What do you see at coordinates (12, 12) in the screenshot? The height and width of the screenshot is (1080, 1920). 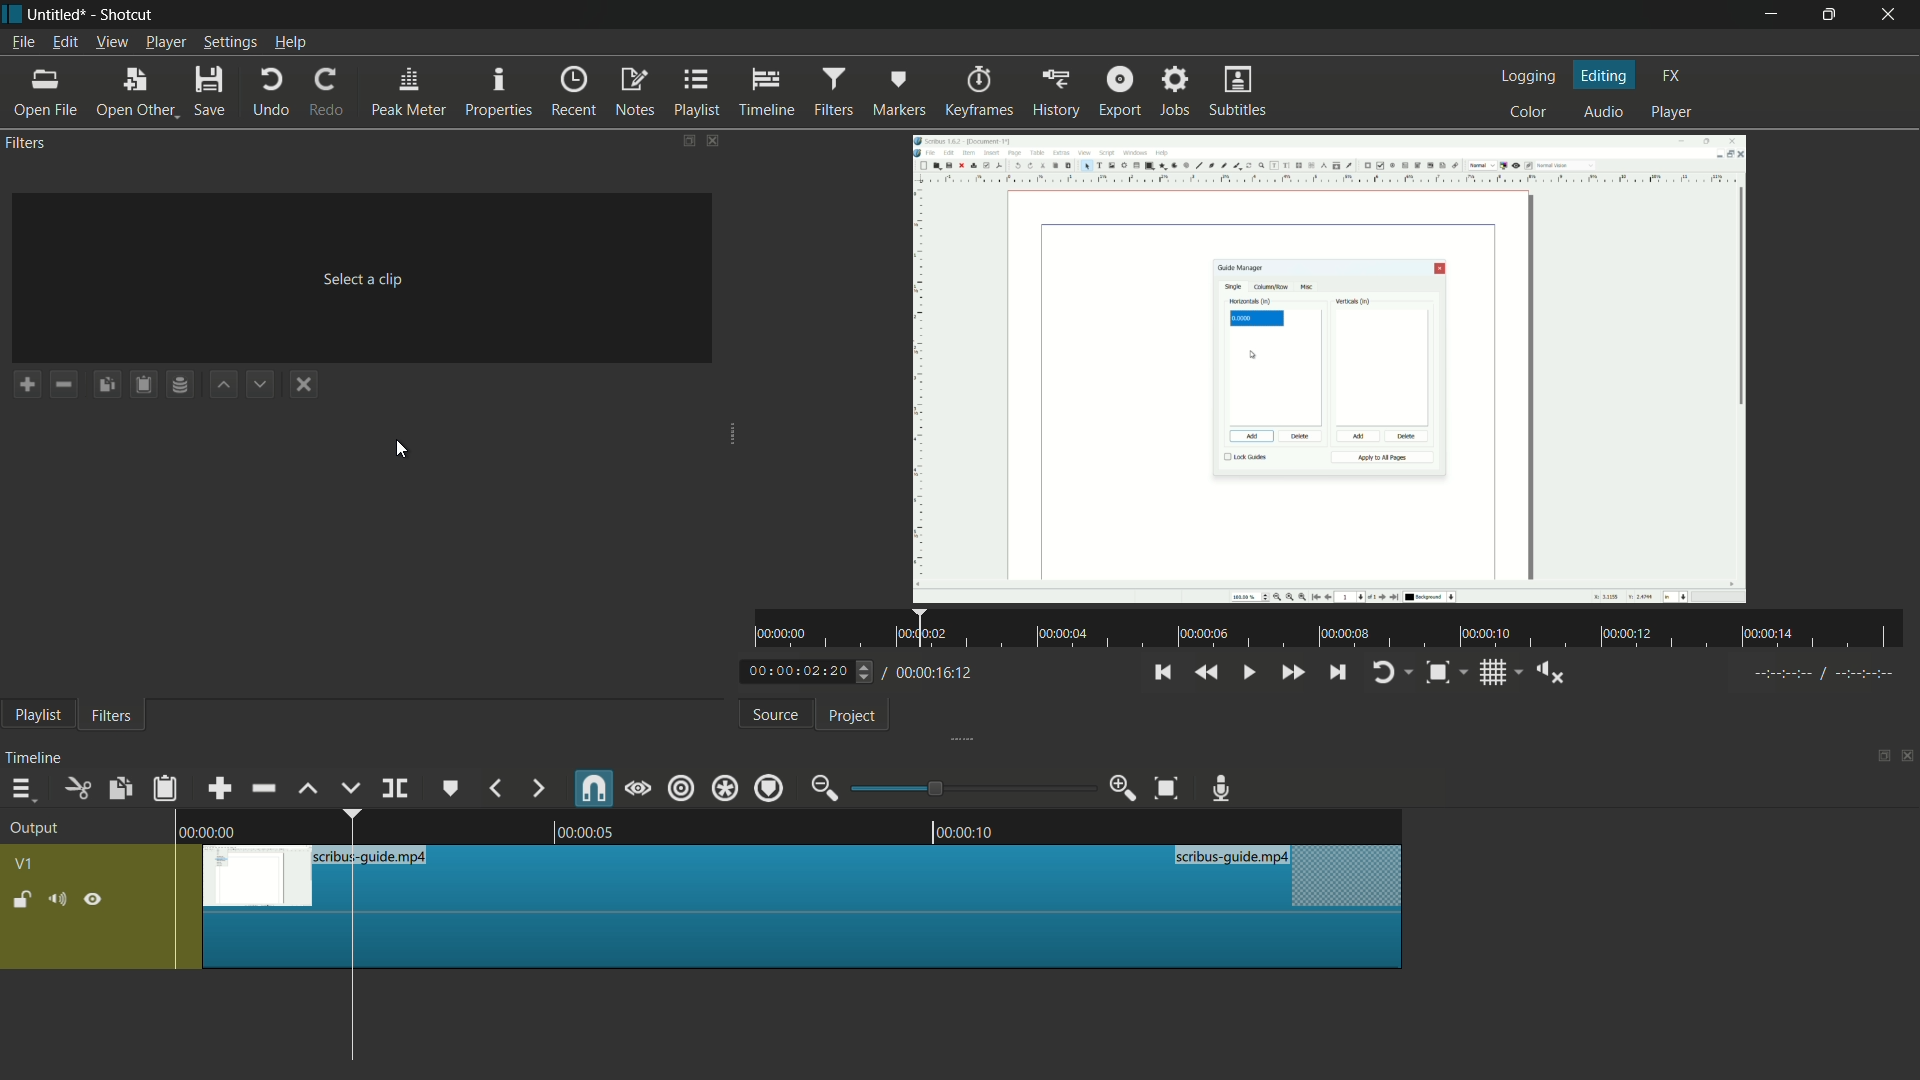 I see `app icon` at bounding box center [12, 12].